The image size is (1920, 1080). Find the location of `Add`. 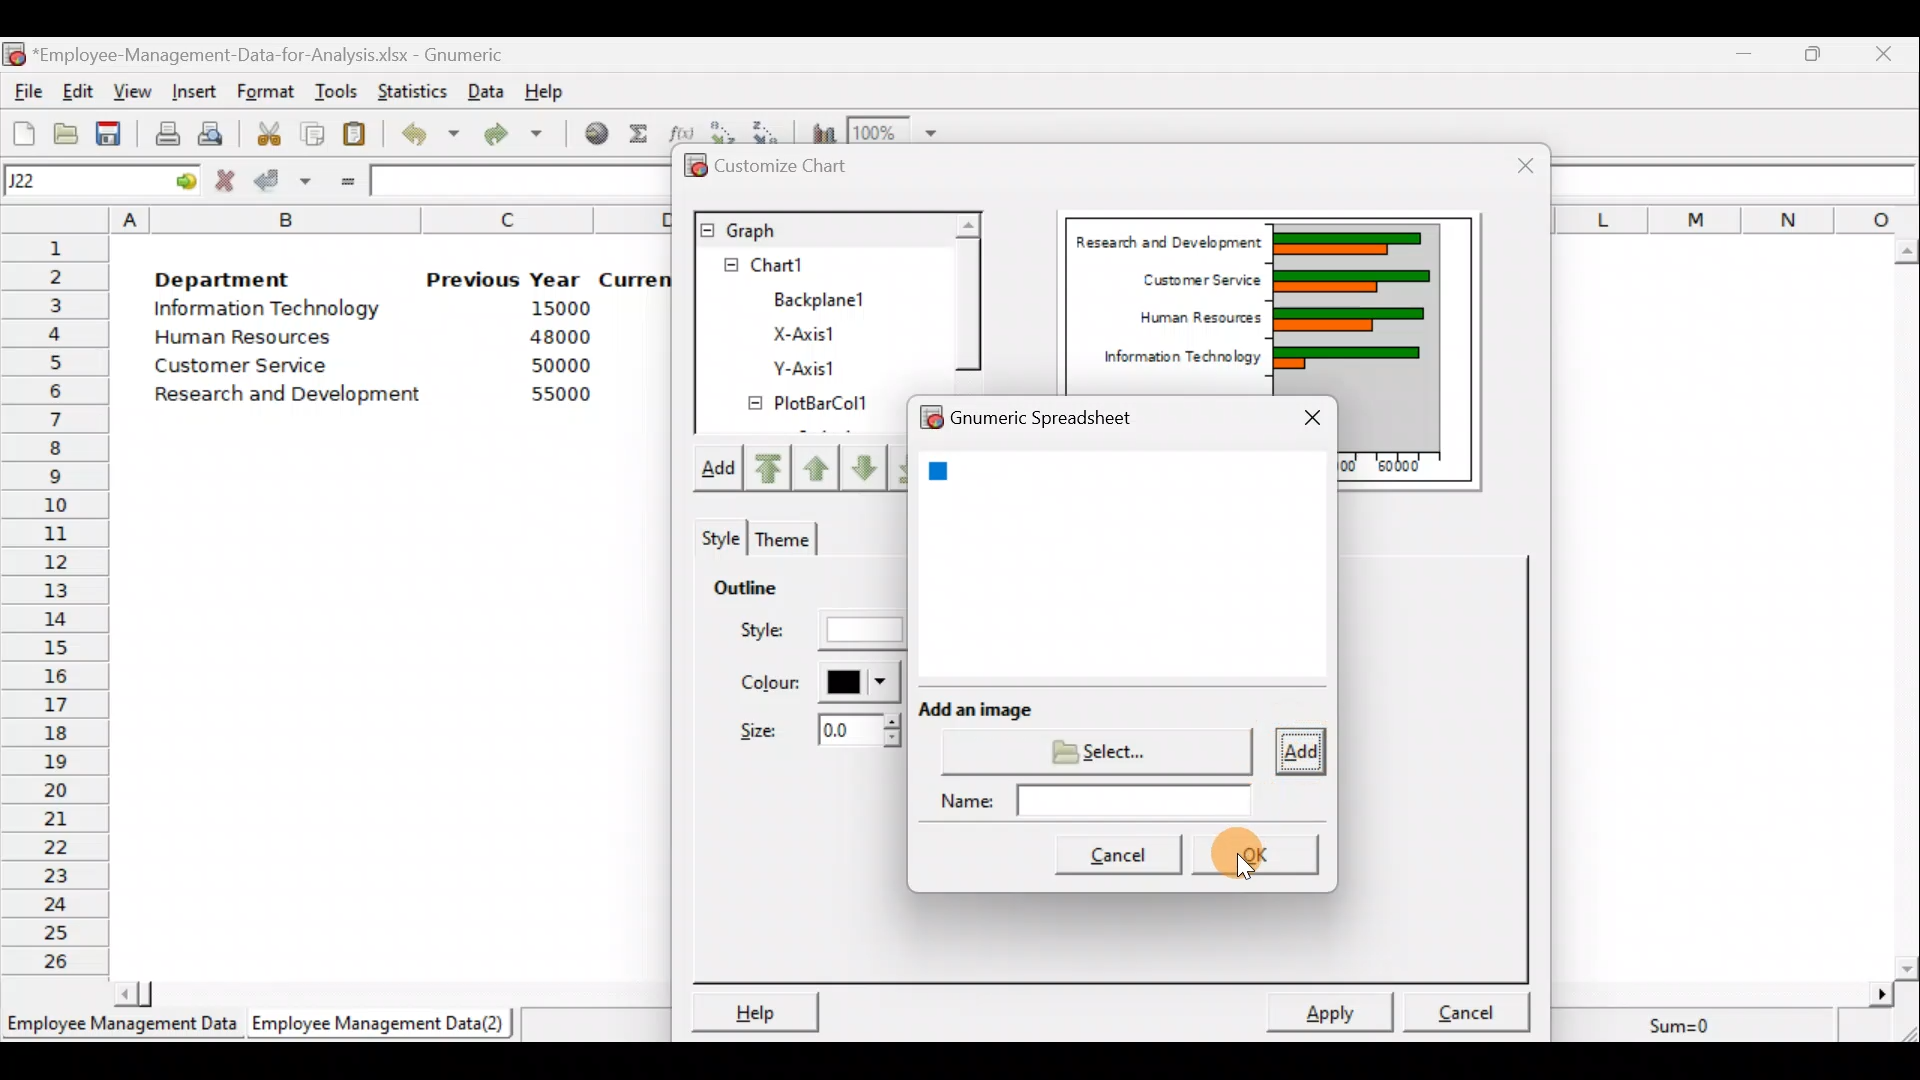

Add is located at coordinates (724, 470).